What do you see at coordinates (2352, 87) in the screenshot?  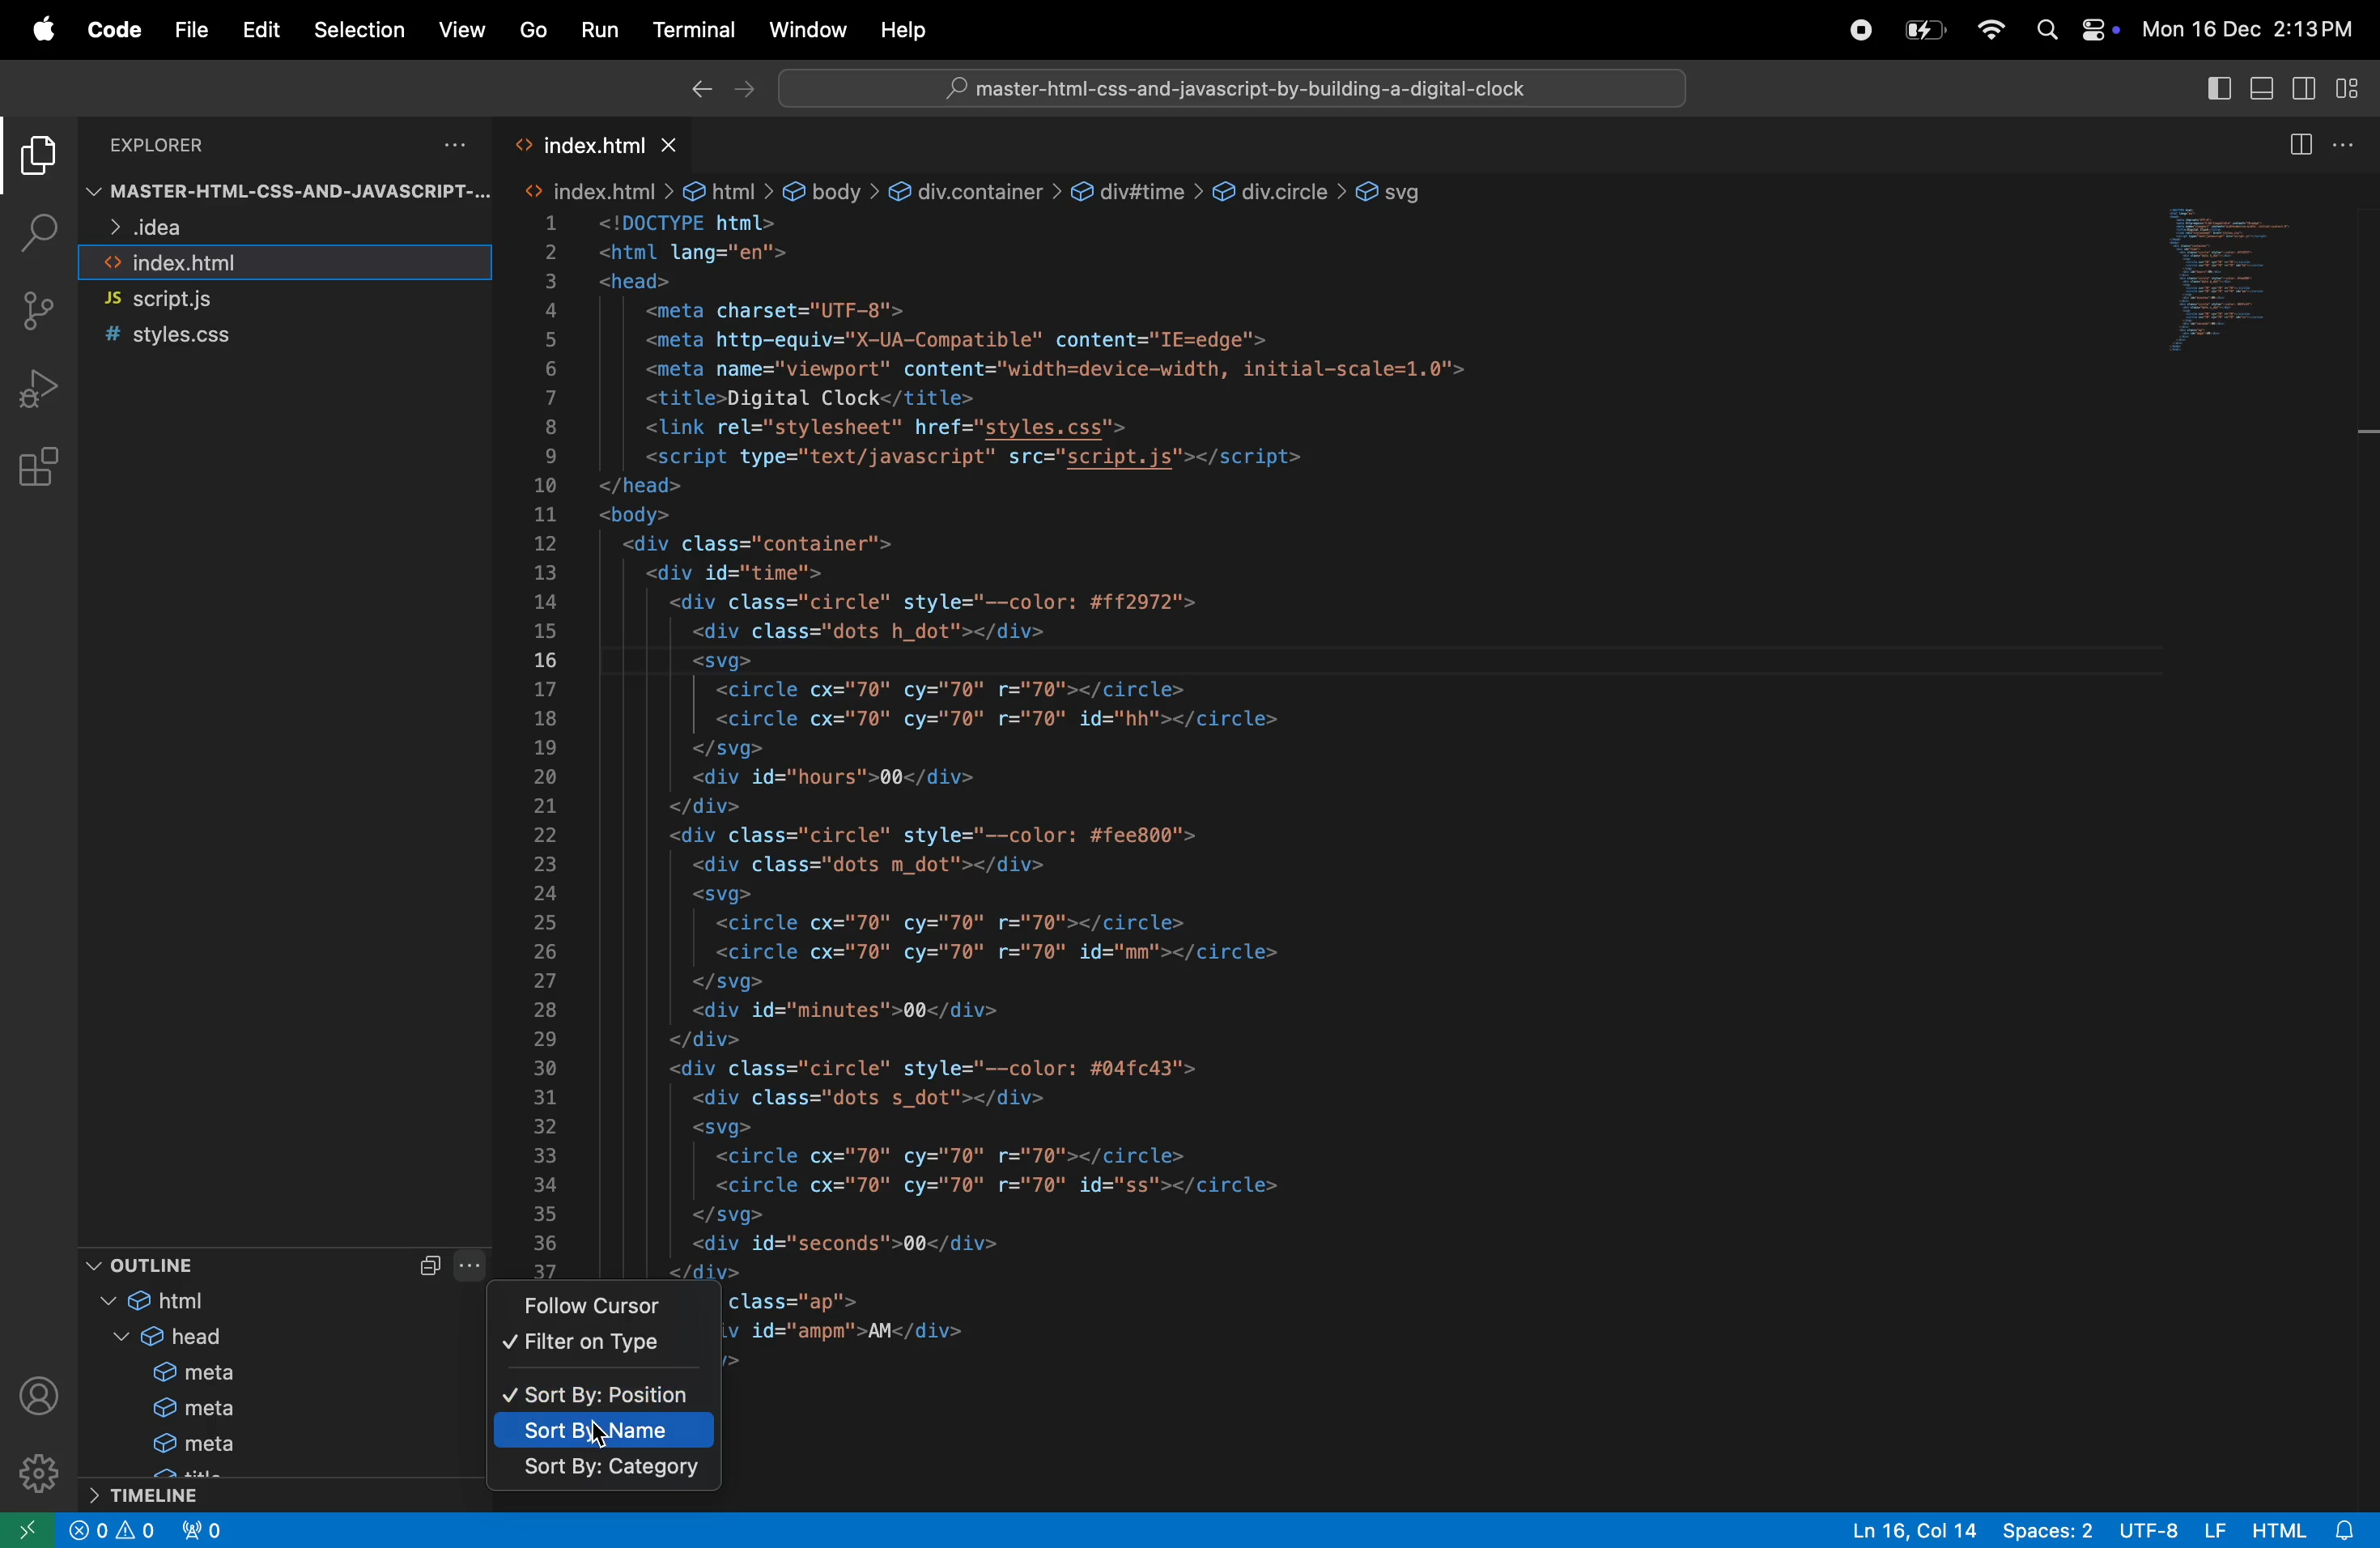 I see `customize layout` at bounding box center [2352, 87].